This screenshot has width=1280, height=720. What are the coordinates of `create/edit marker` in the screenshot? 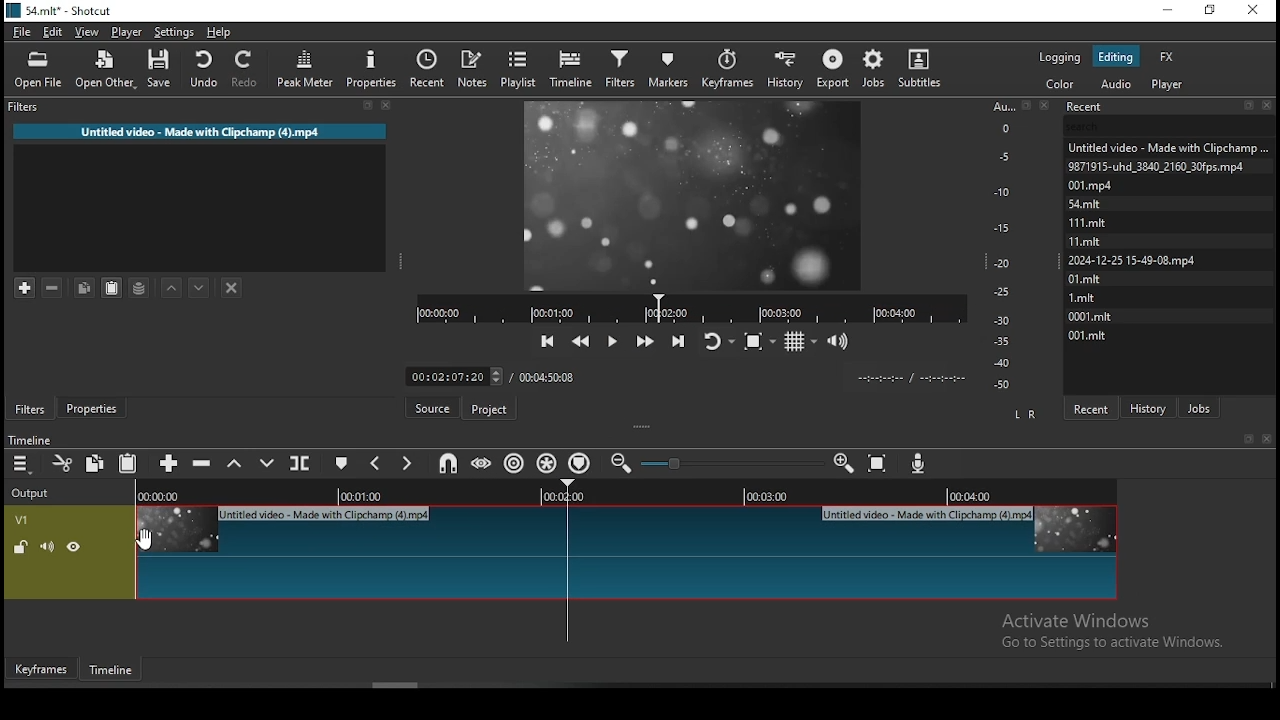 It's located at (345, 464).